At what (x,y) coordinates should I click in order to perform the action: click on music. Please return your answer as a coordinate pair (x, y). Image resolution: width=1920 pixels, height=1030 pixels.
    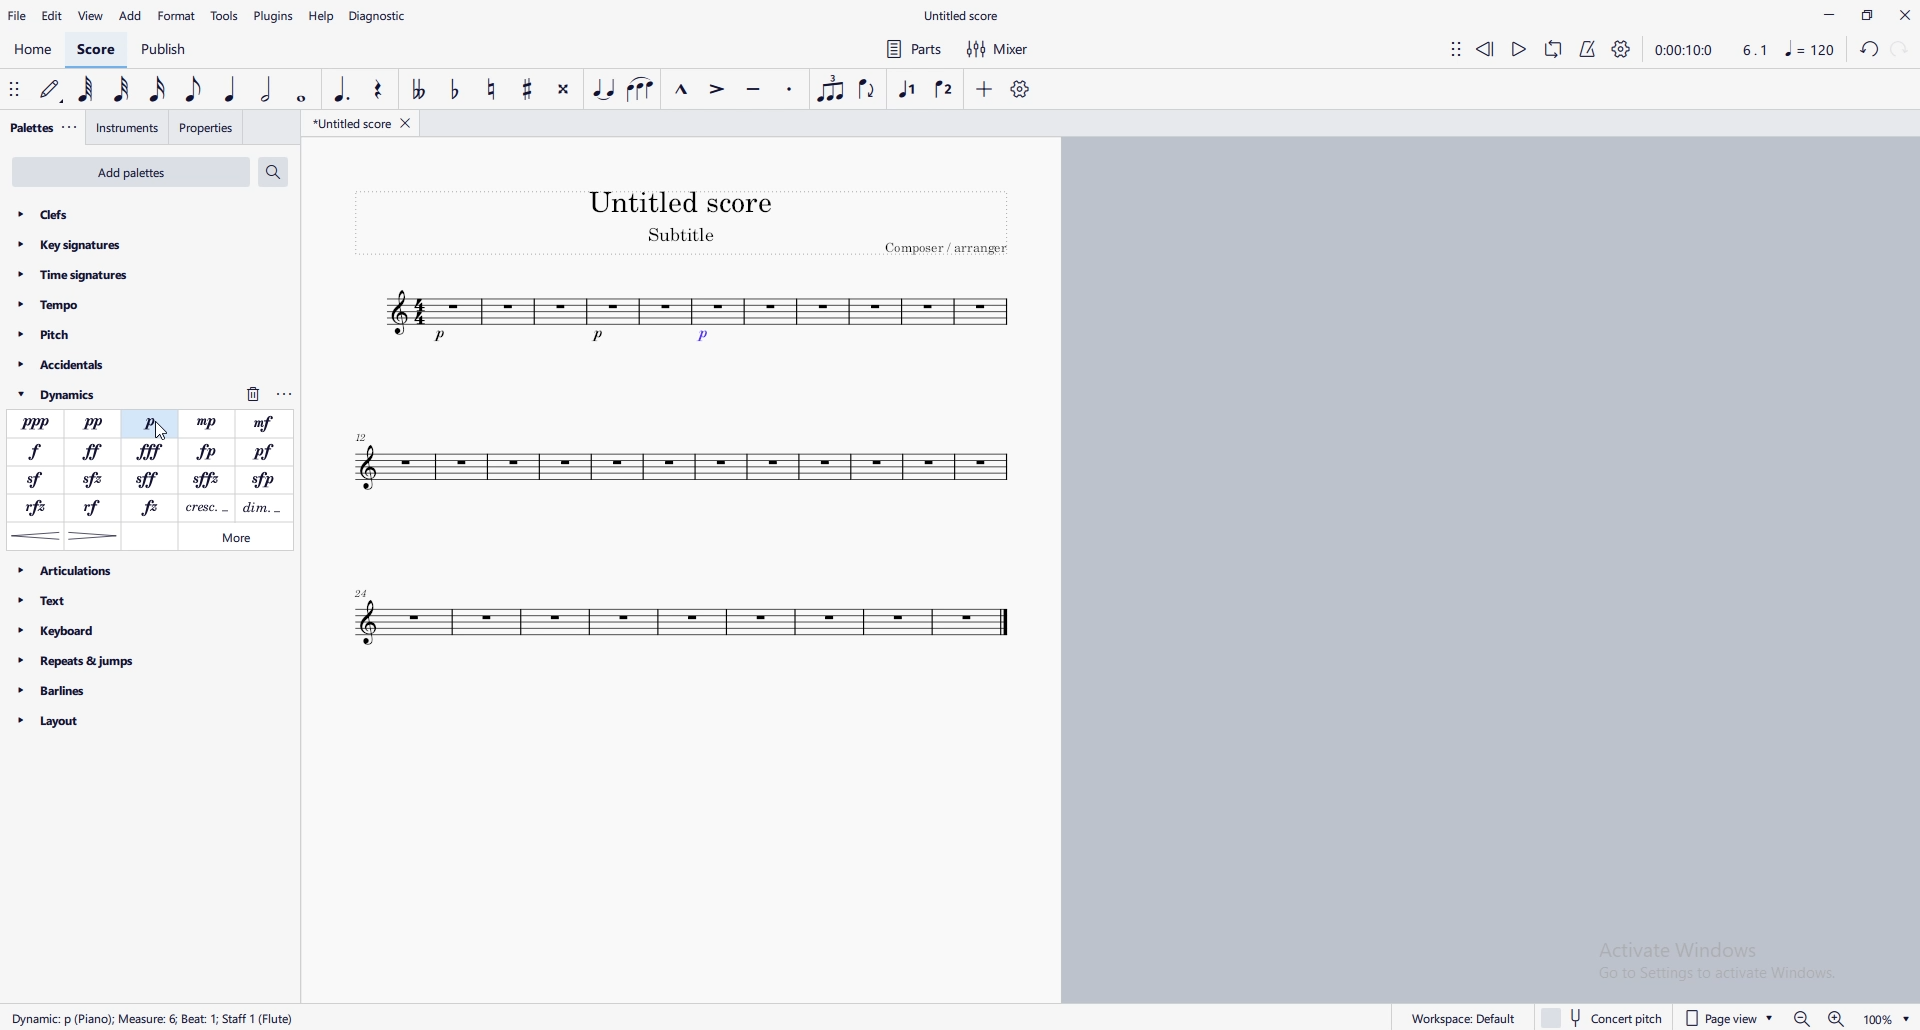
    Looking at the image, I should click on (1812, 48).